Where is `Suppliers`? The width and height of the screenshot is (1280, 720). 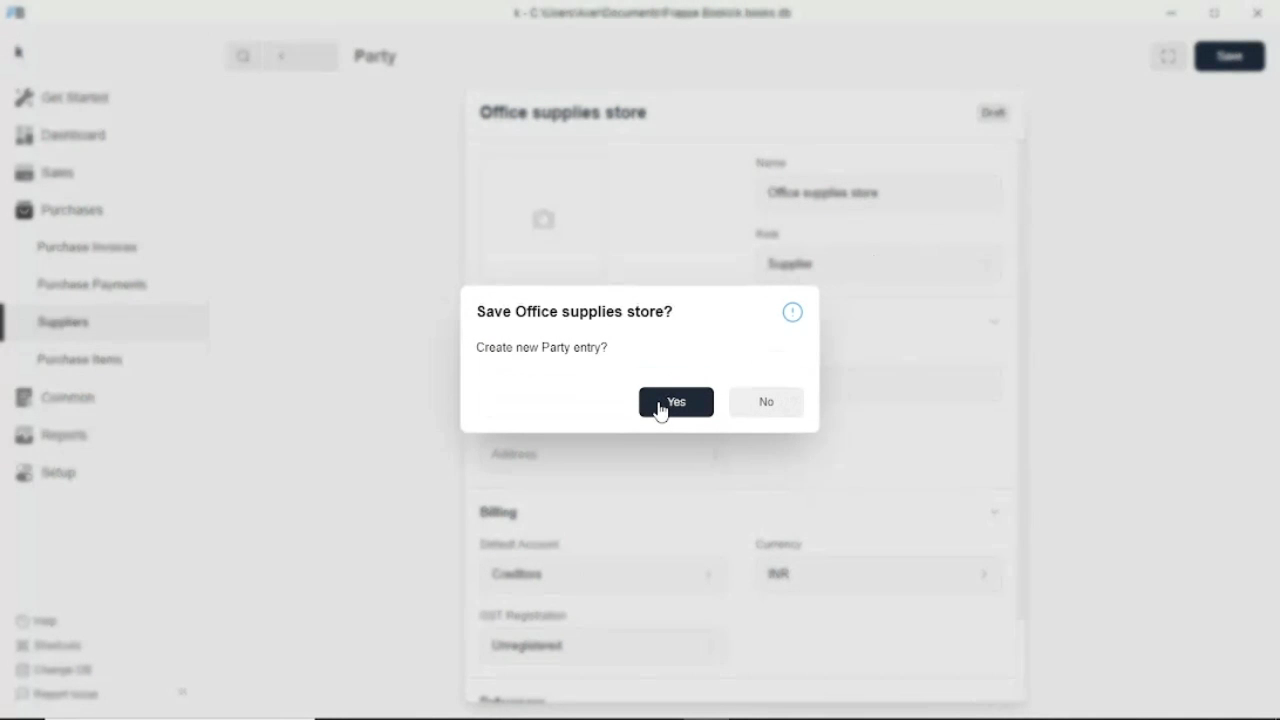
Suppliers is located at coordinates (64, 322).